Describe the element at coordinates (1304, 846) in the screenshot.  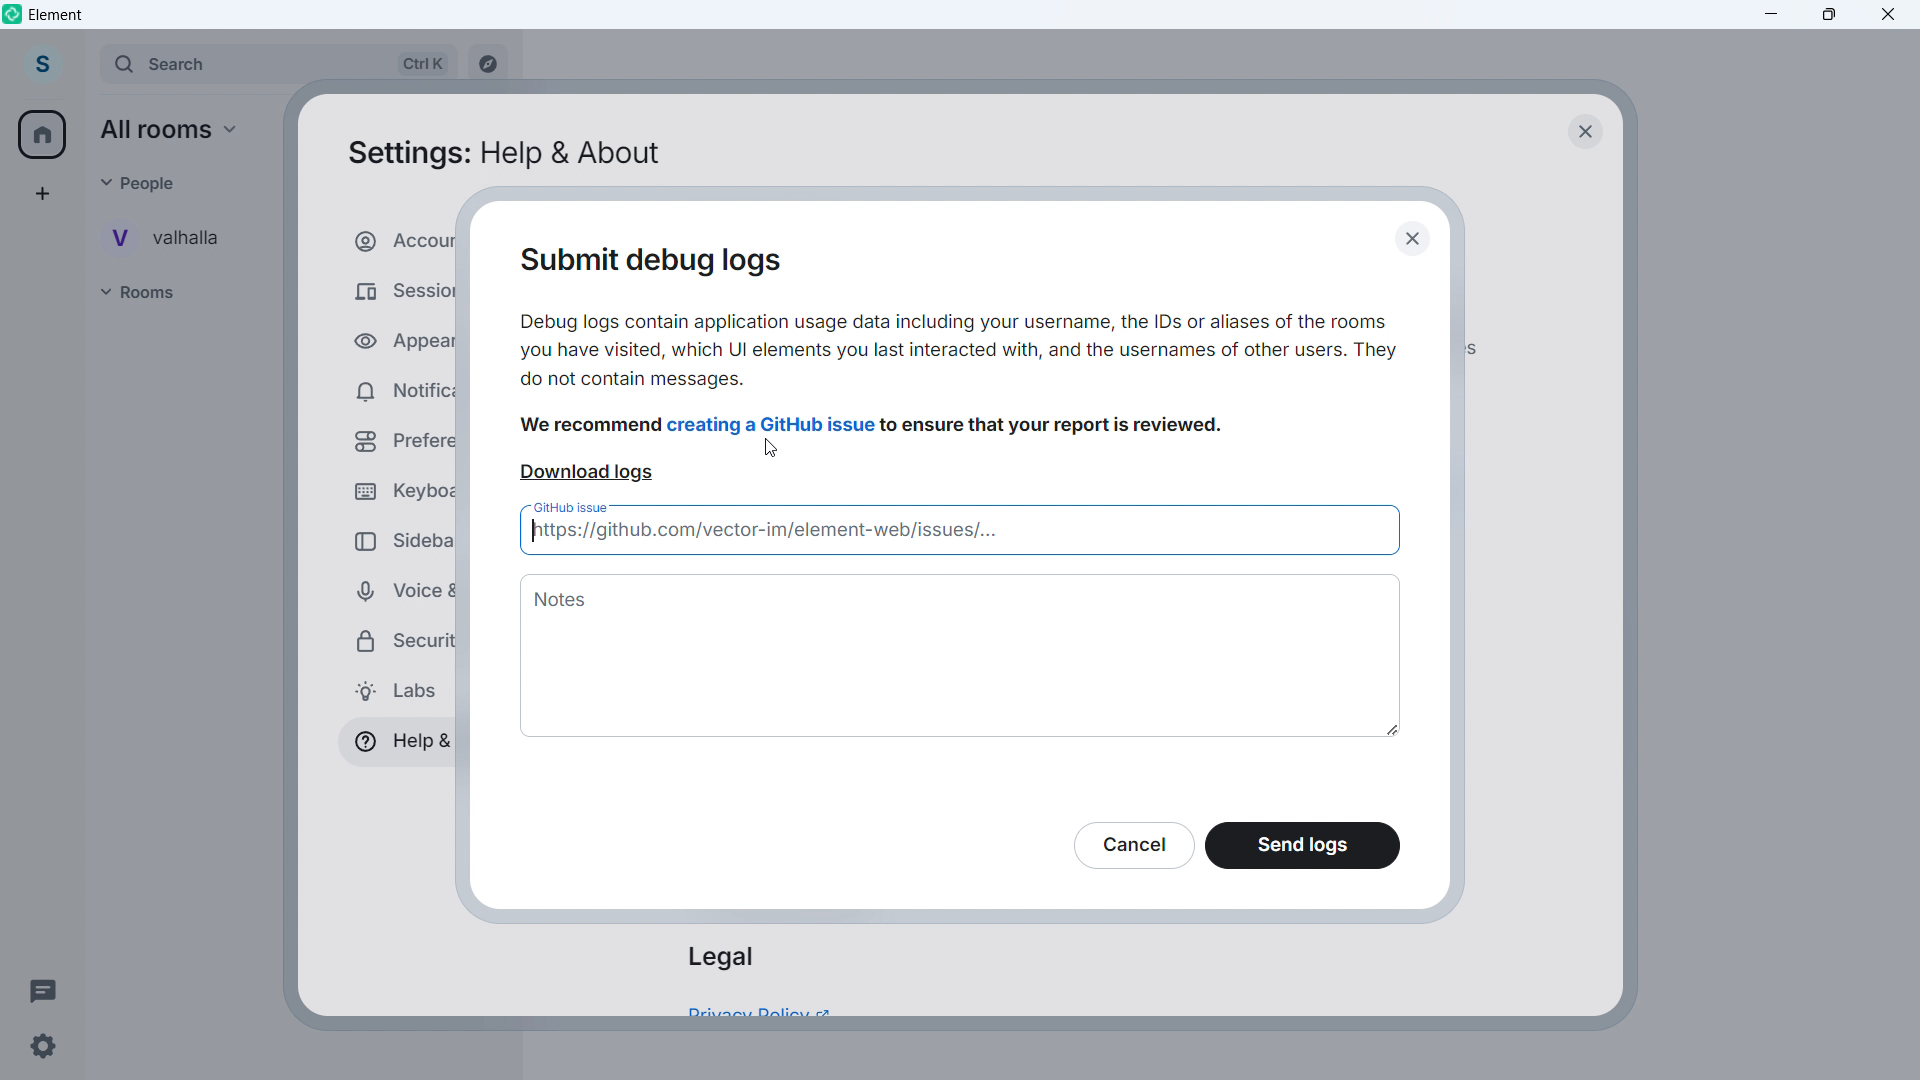
I see `Send logs` at that location.